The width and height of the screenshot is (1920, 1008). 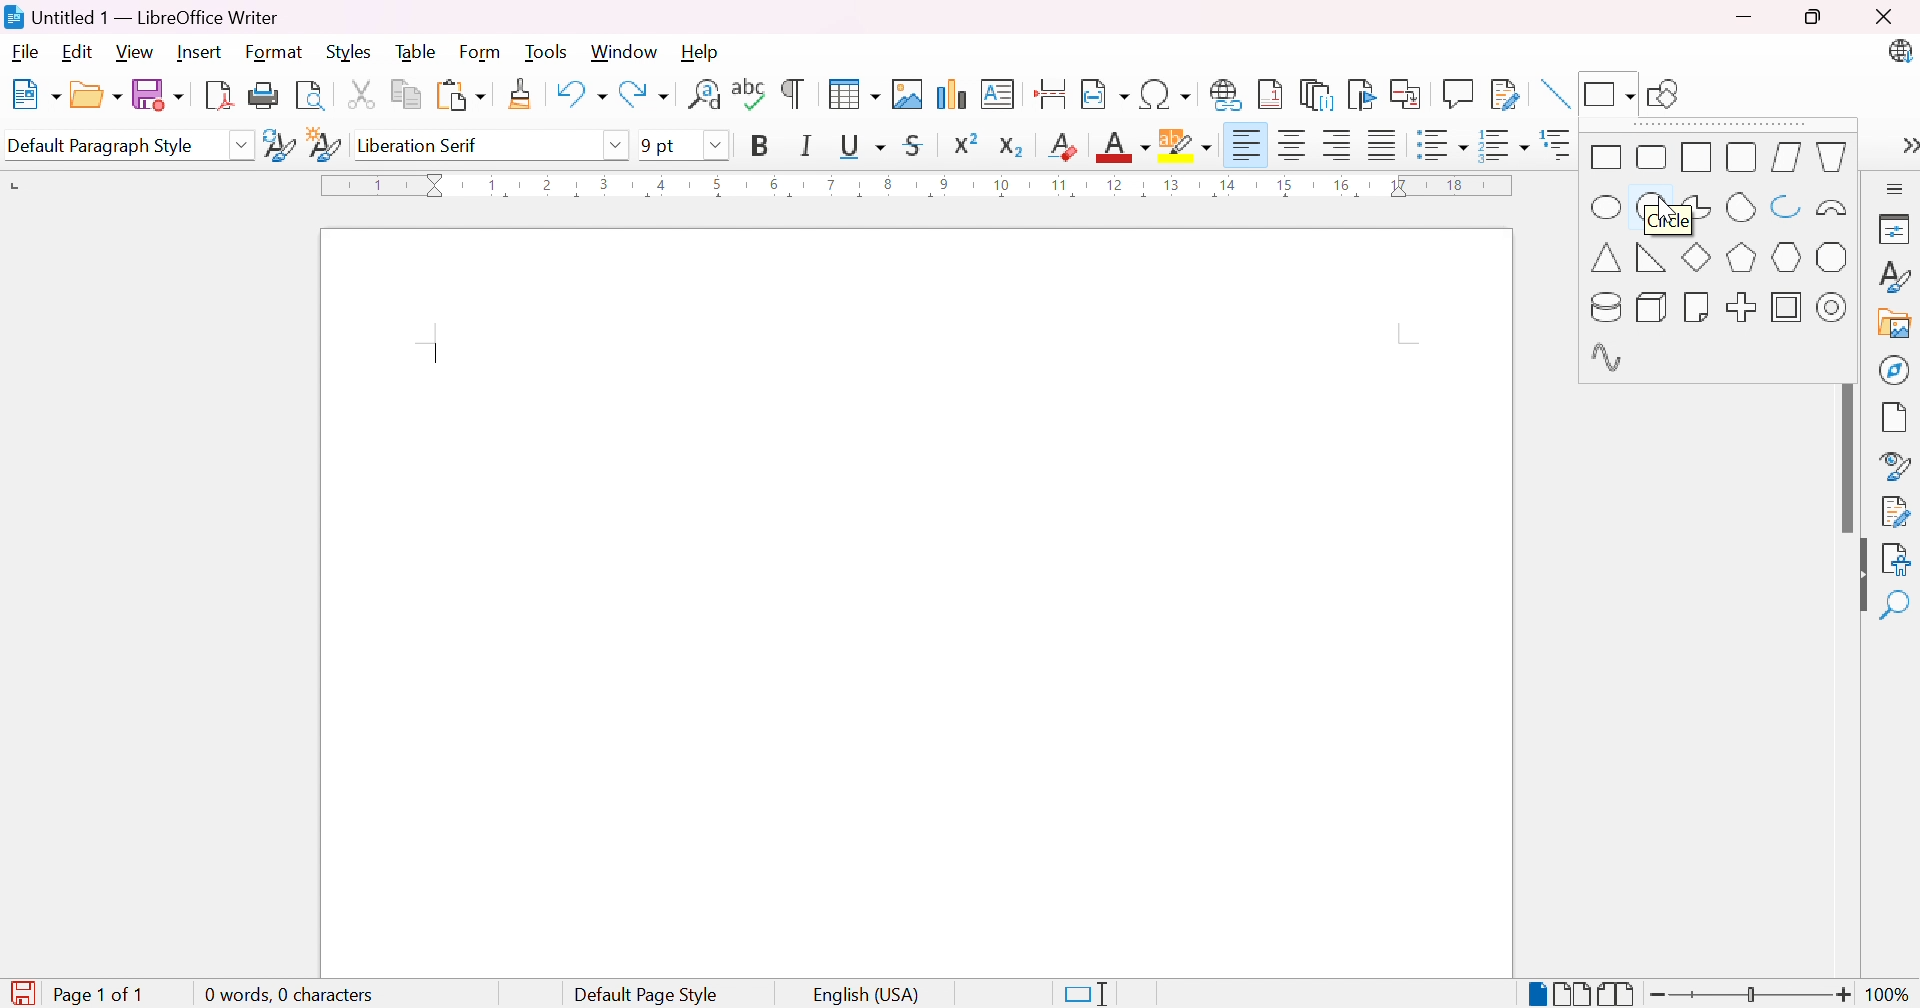 What do you see at coordinates (1125, 145) in the screenshot?
I see `Font color` at bounding box center [1125, 145].